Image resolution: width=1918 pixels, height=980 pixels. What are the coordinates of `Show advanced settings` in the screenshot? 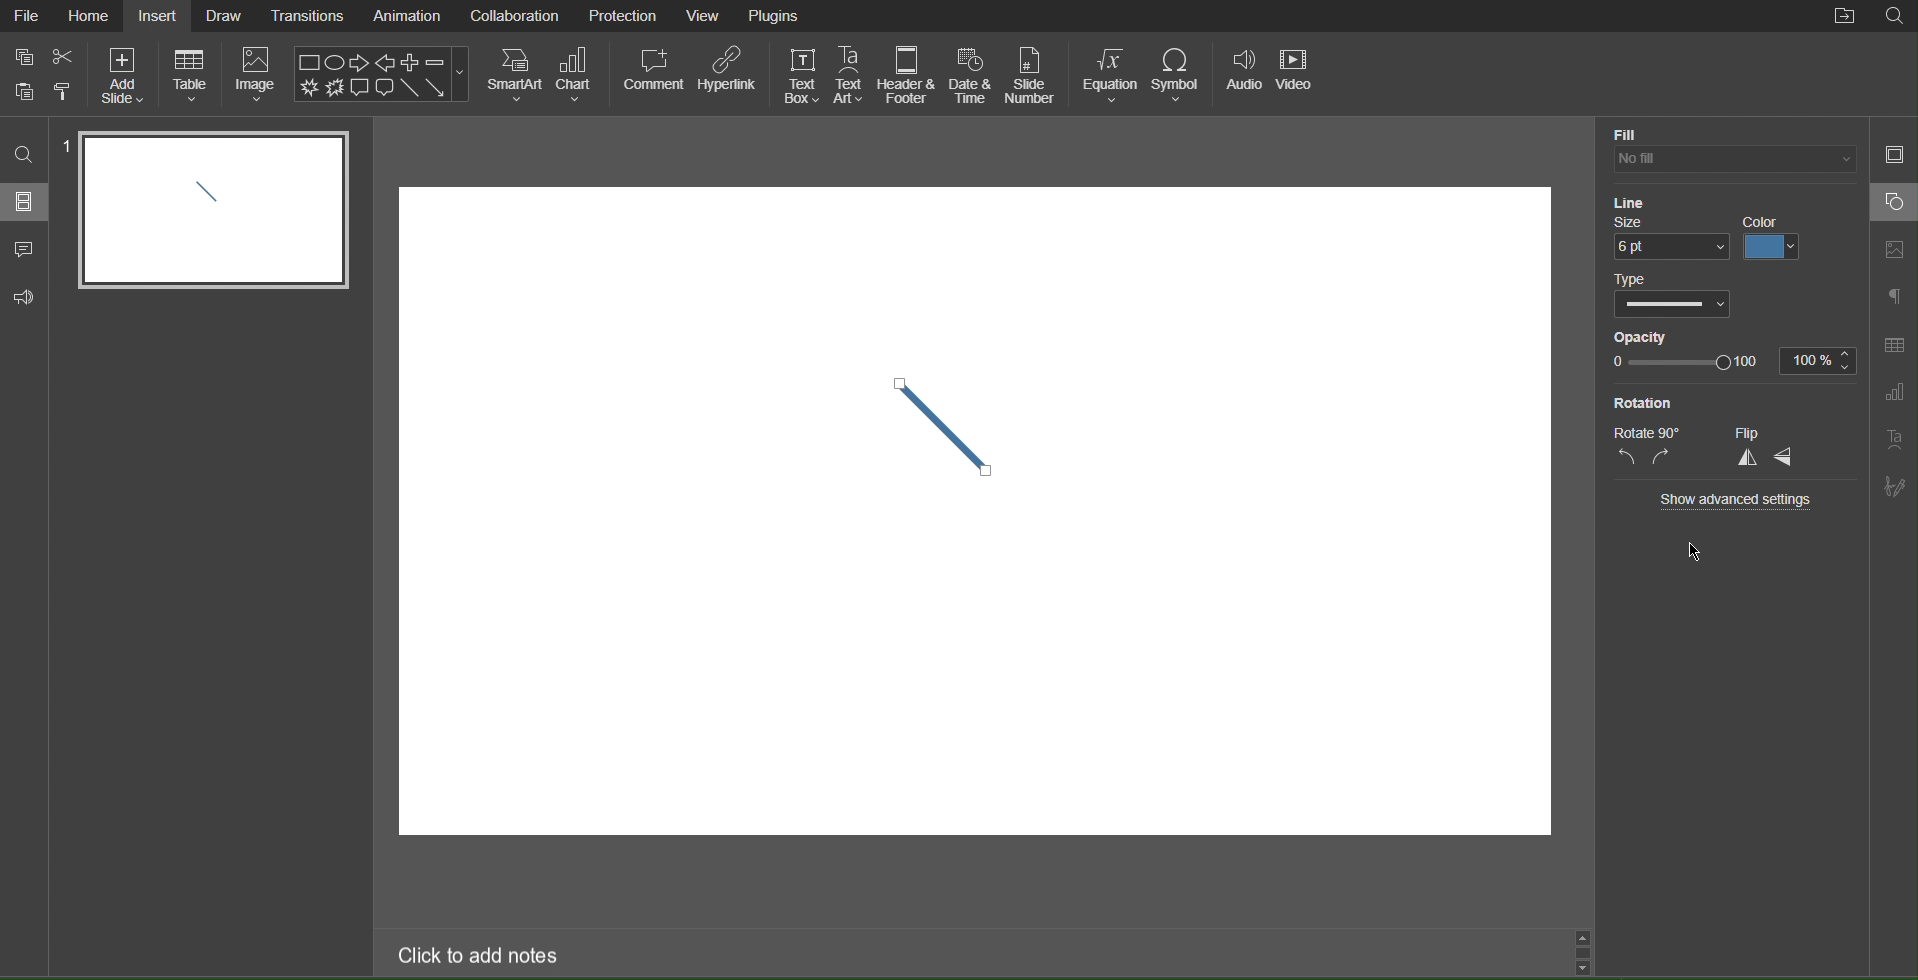 It's located at (1740, 499).